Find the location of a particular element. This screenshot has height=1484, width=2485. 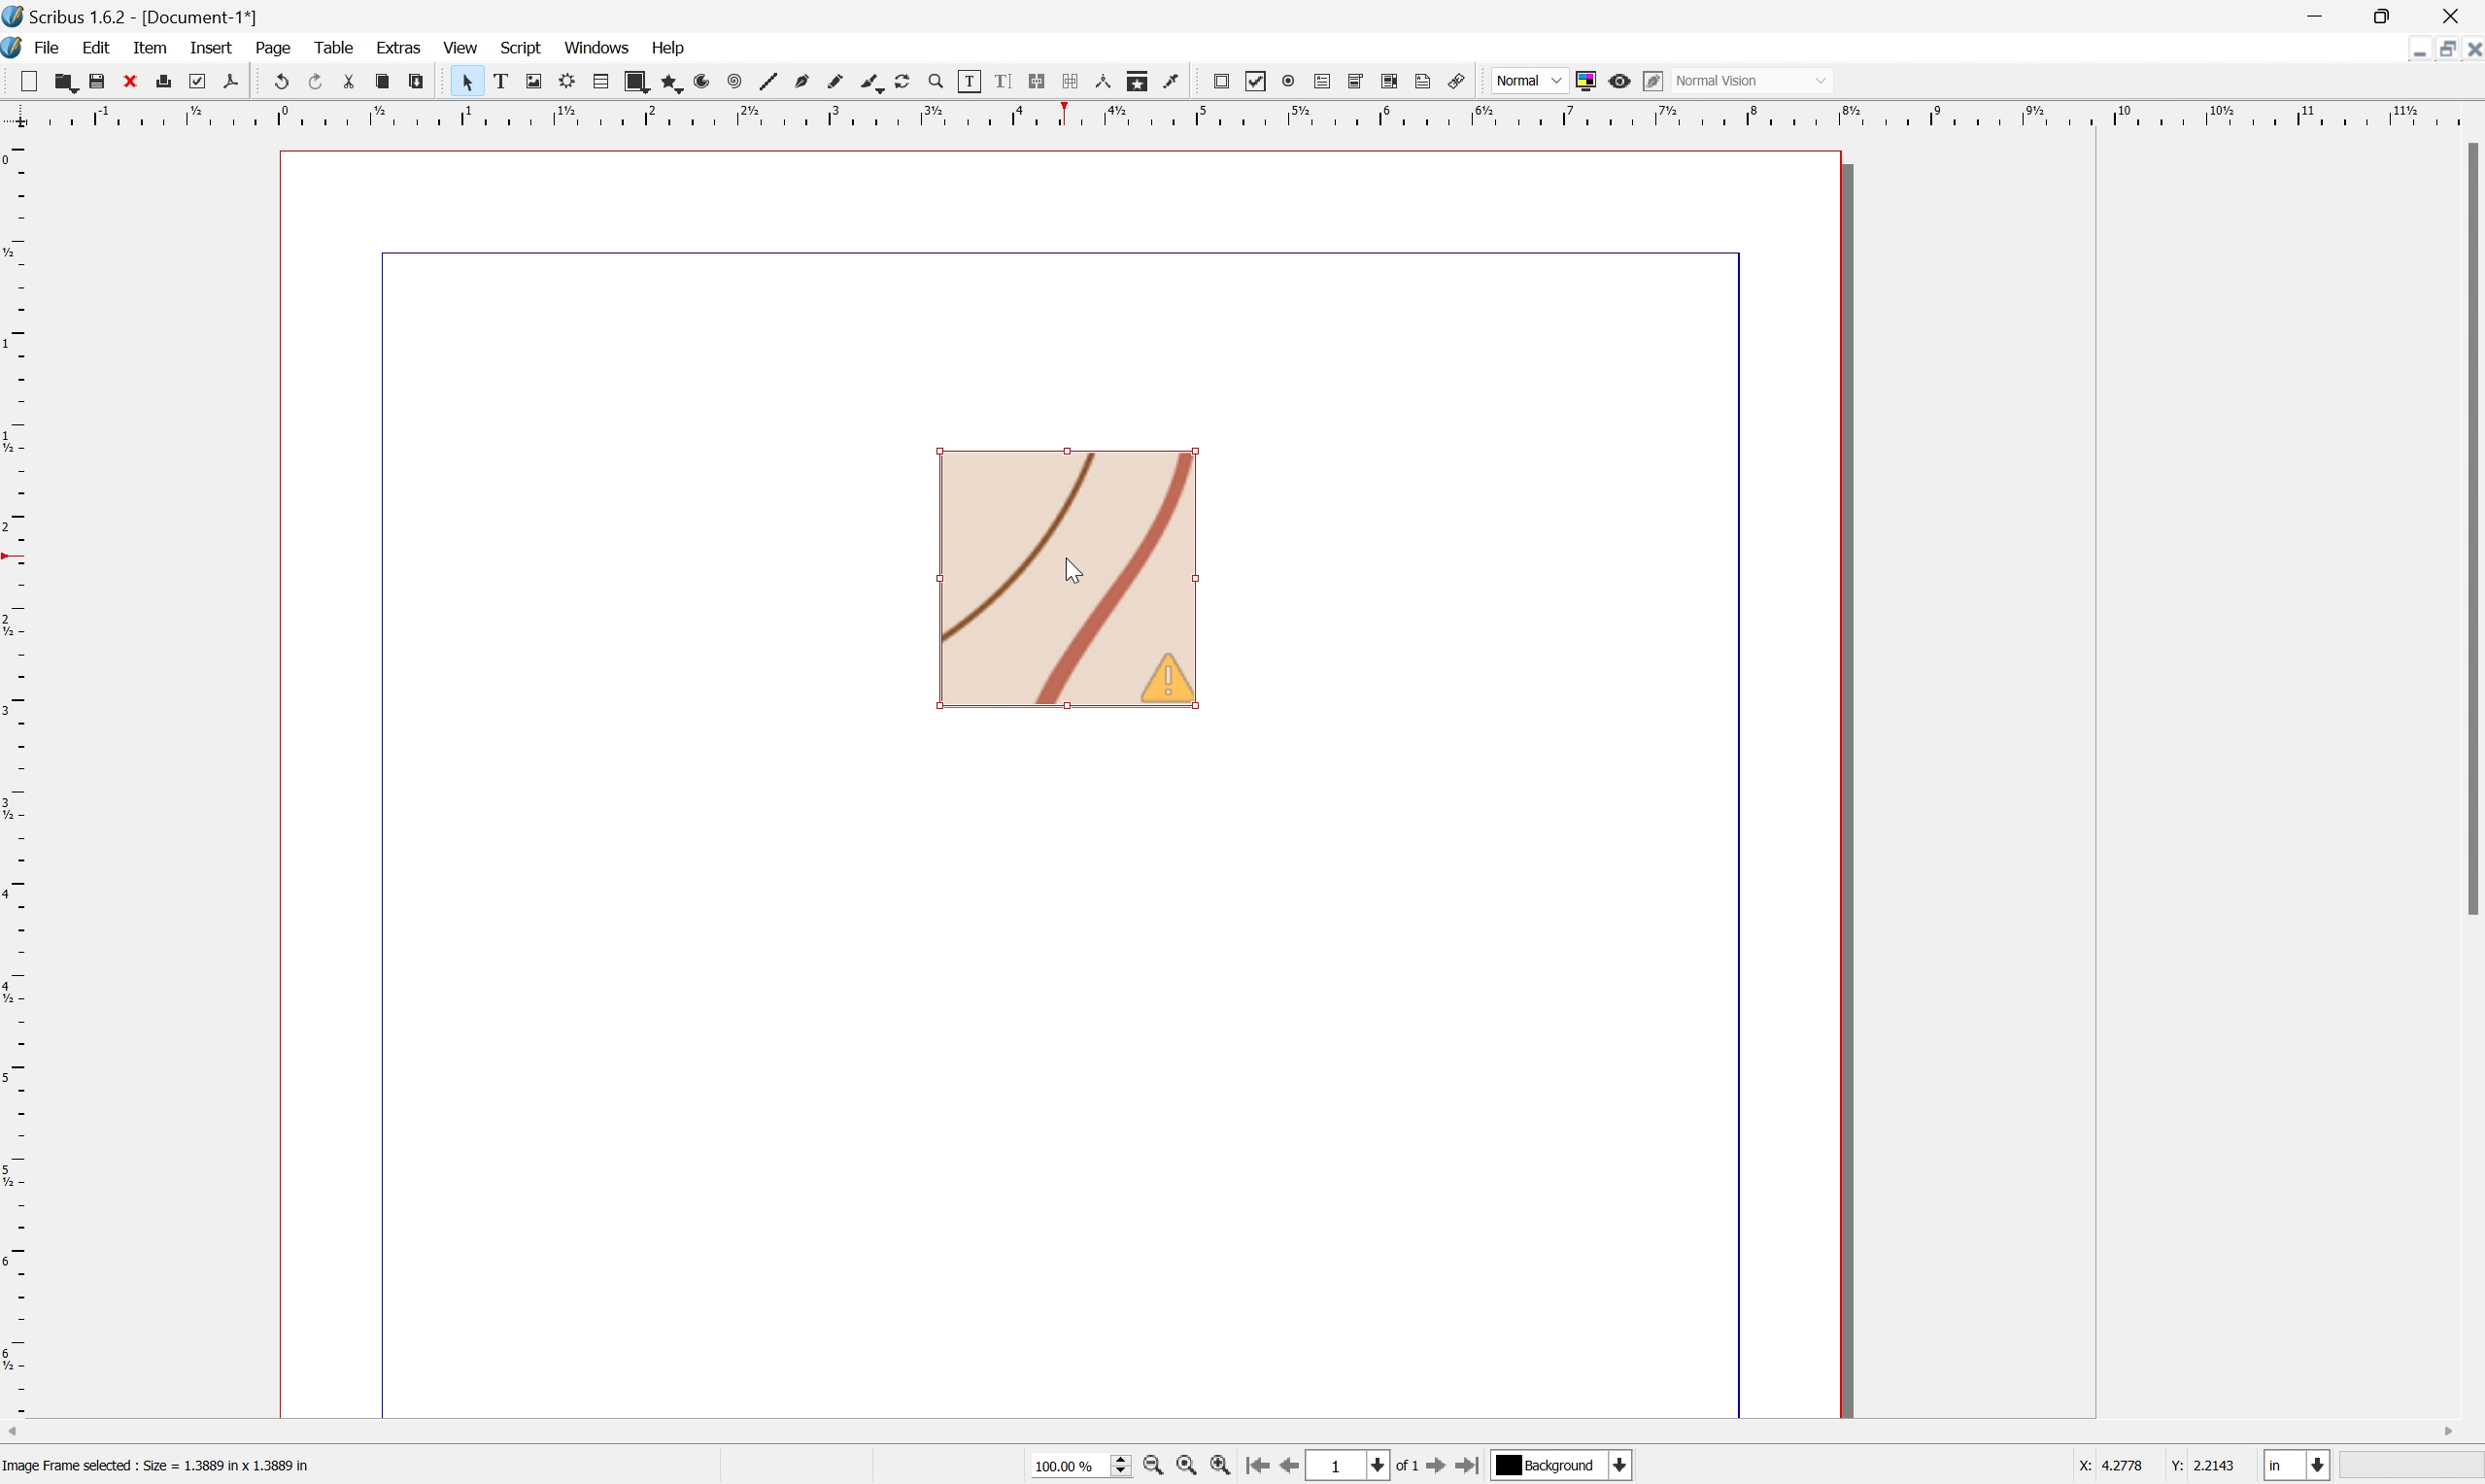

Zoom to 100% is located at coordinates (1190, 1467).